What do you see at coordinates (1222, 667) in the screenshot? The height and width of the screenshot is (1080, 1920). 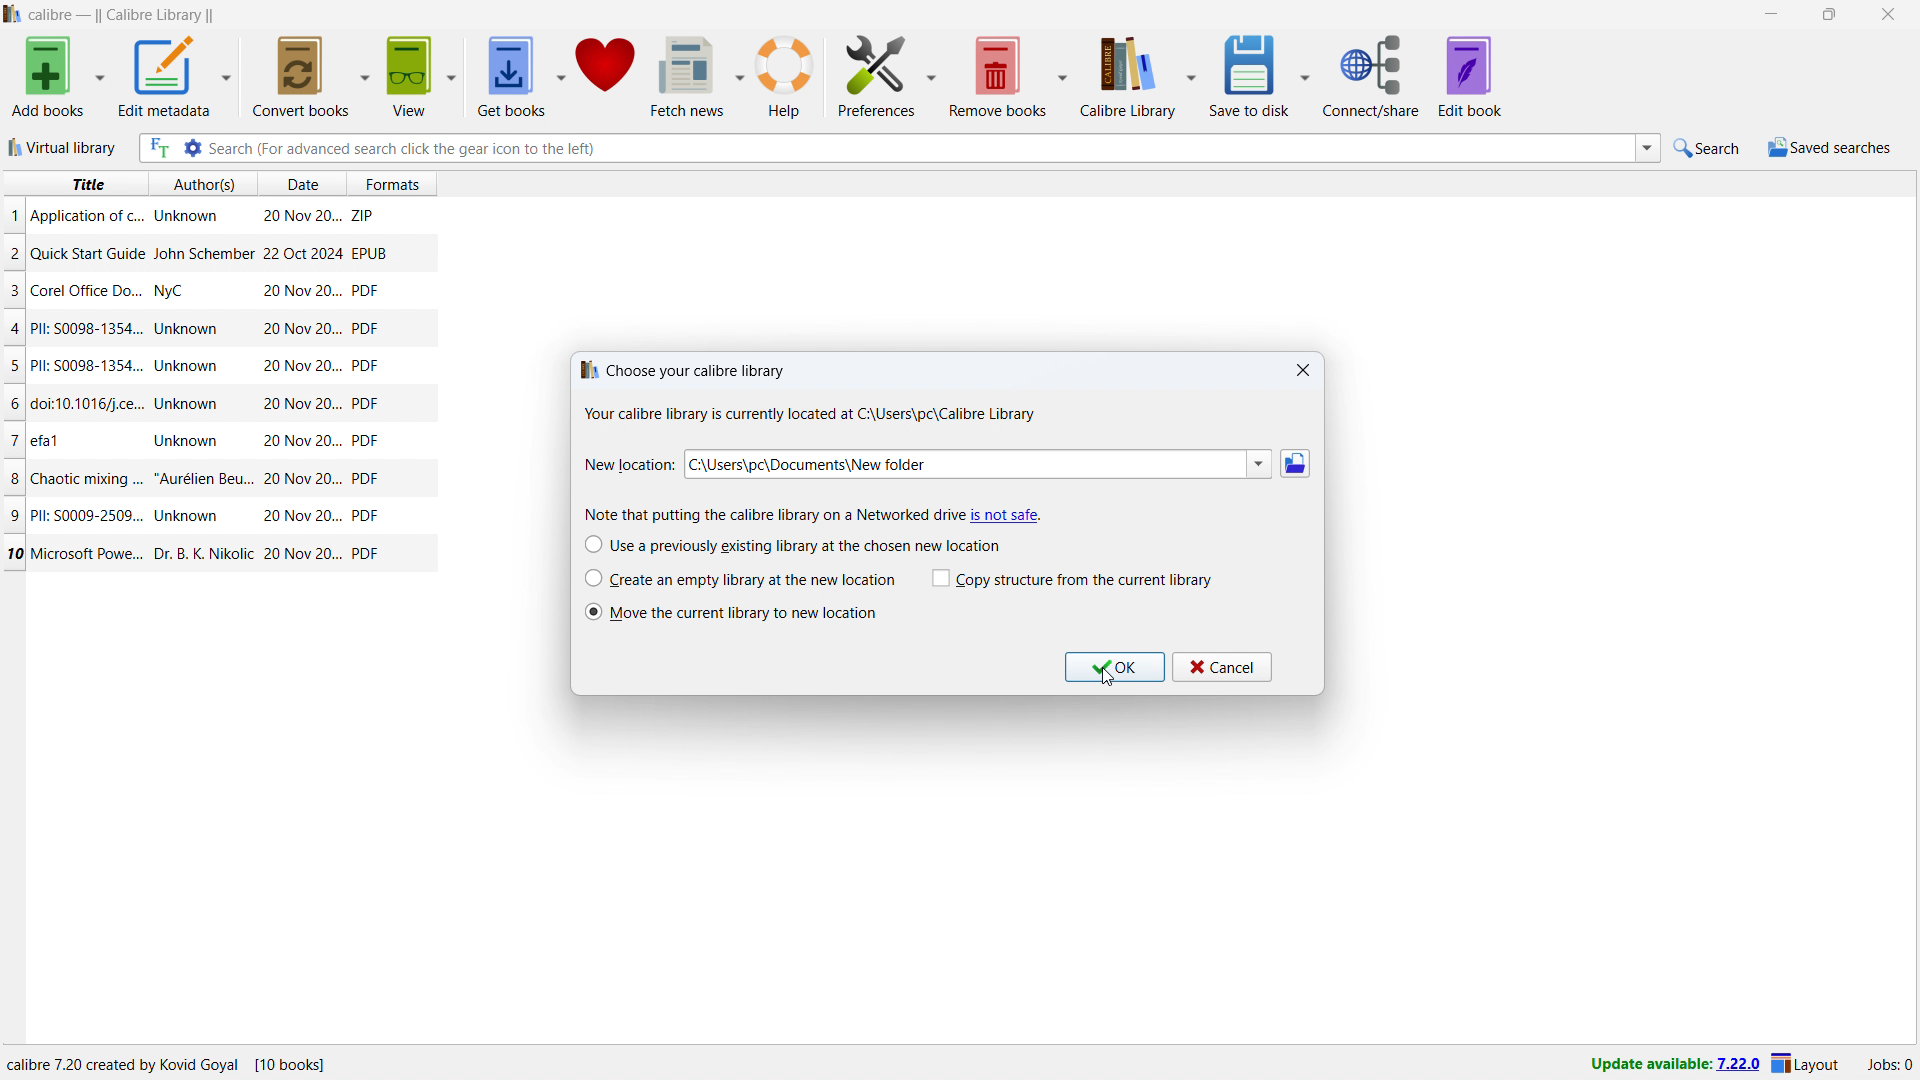 I see `cancel` at bounding box center [1222, 667].